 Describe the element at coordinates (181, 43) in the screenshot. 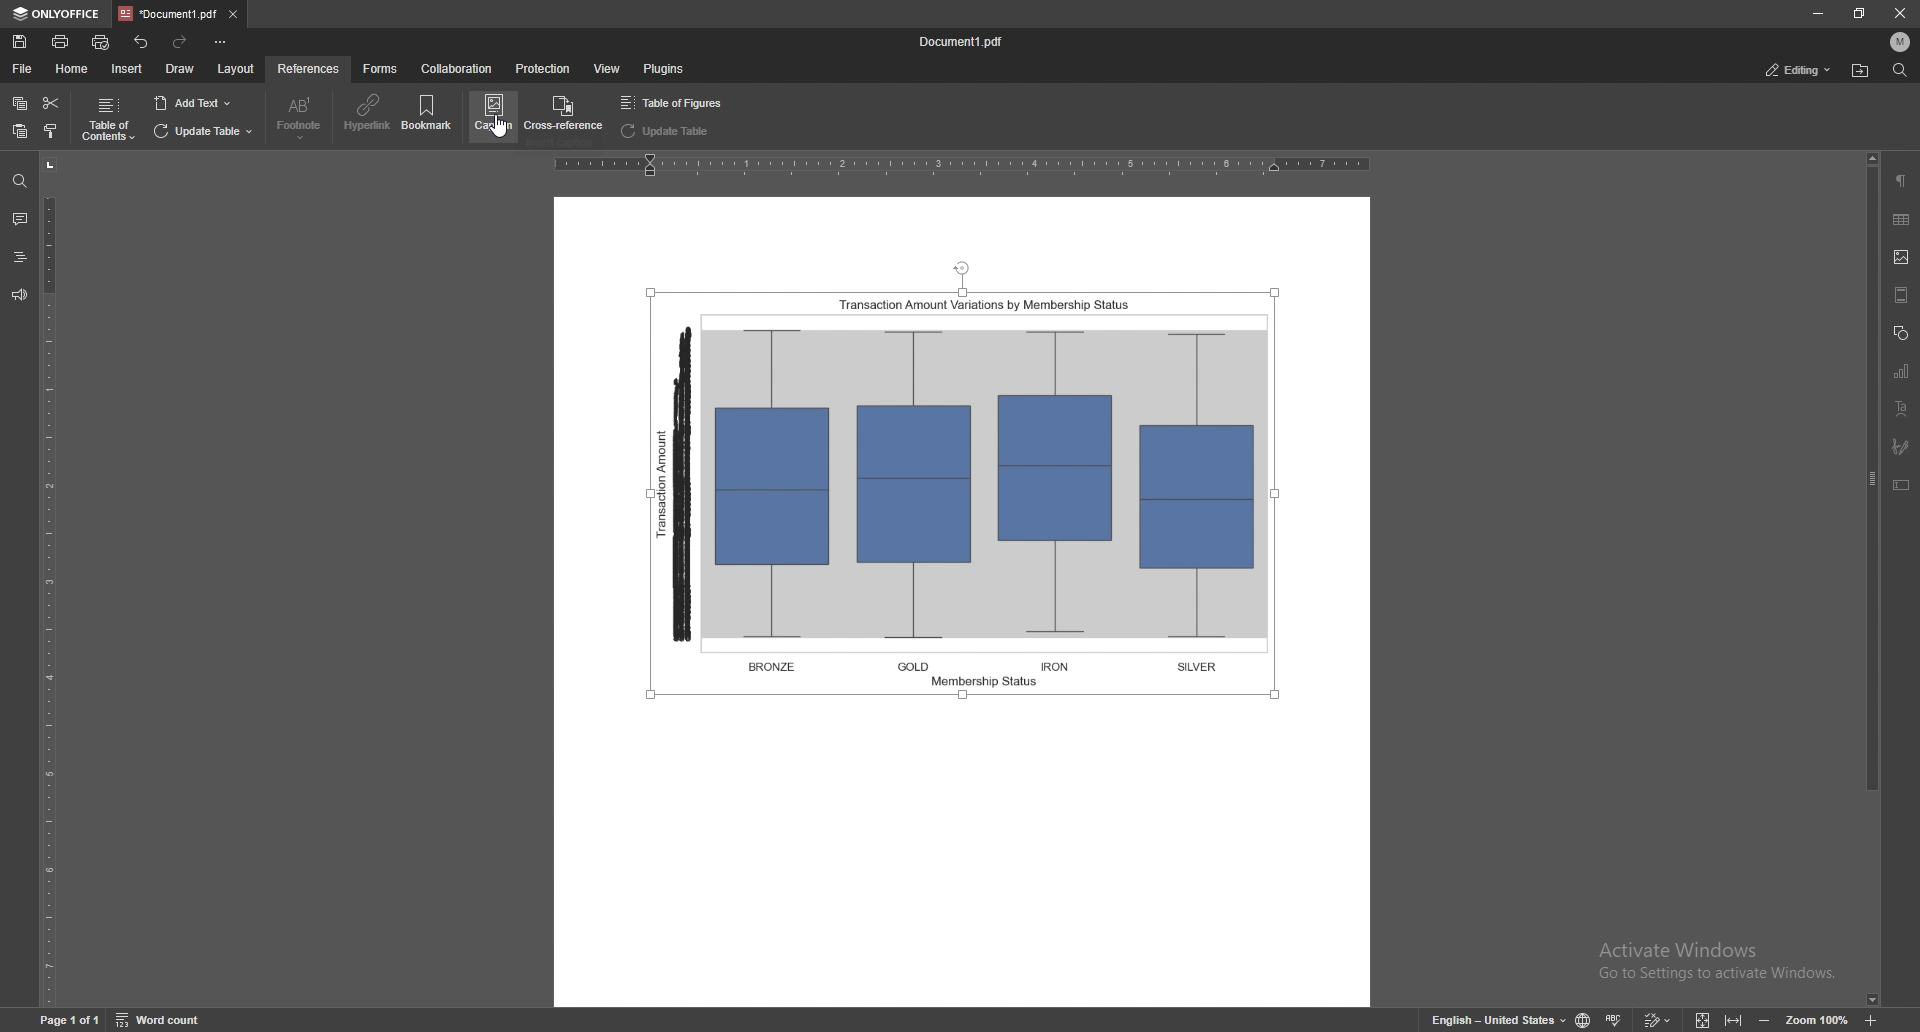

I see `redo` at that location.